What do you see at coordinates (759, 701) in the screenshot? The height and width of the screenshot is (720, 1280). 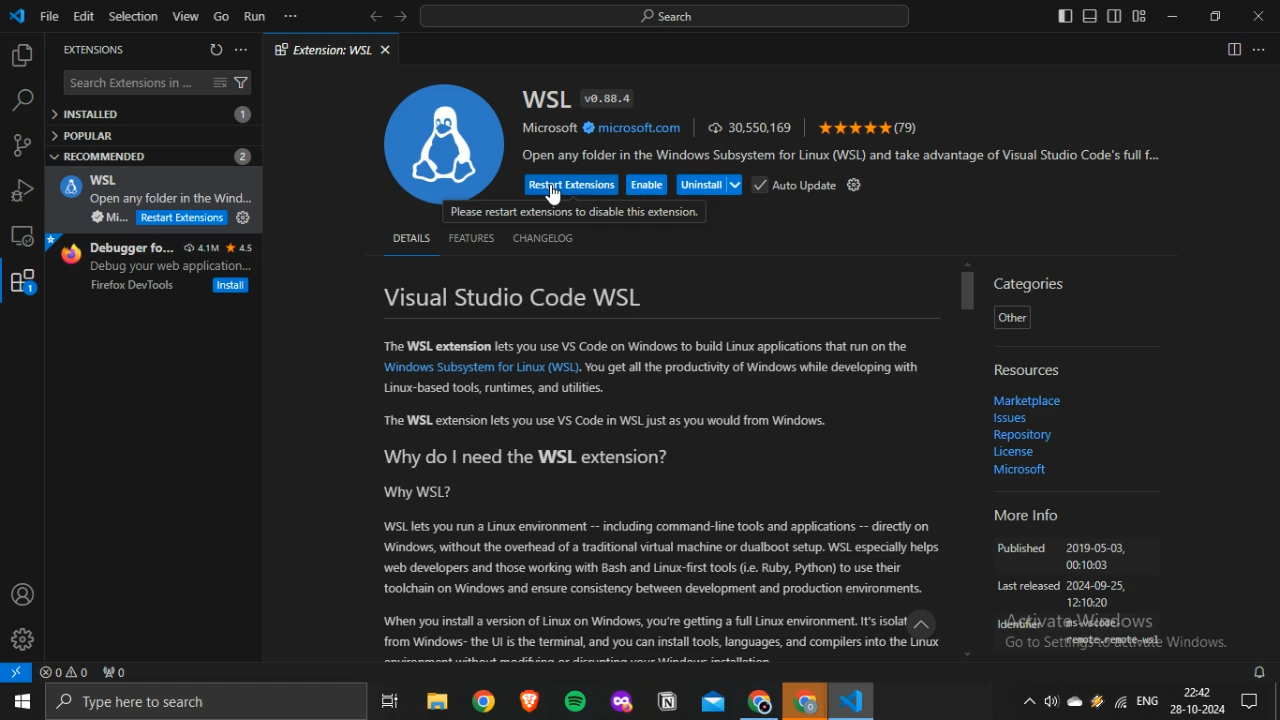 I see `Google Chrome` at bounding box center [759, 701].